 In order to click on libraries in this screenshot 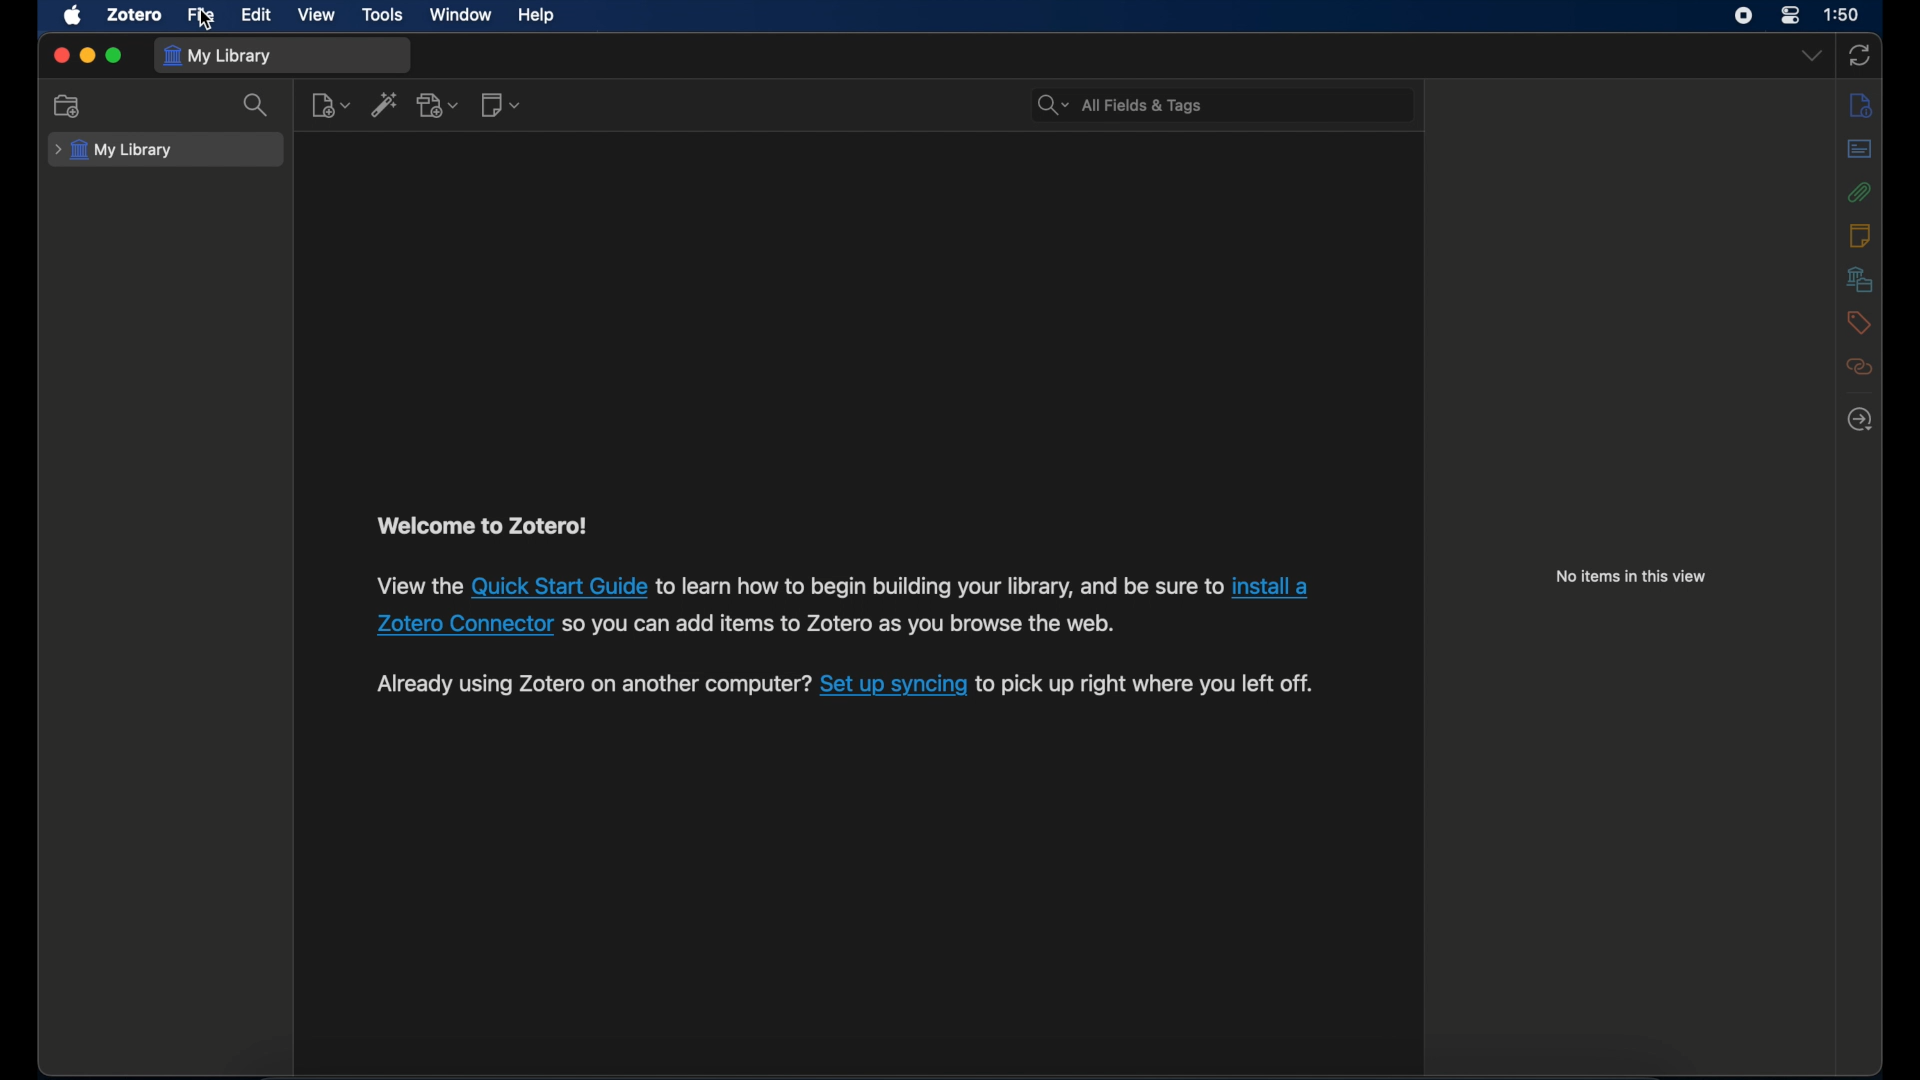, I will do `click(1860, 279)`.